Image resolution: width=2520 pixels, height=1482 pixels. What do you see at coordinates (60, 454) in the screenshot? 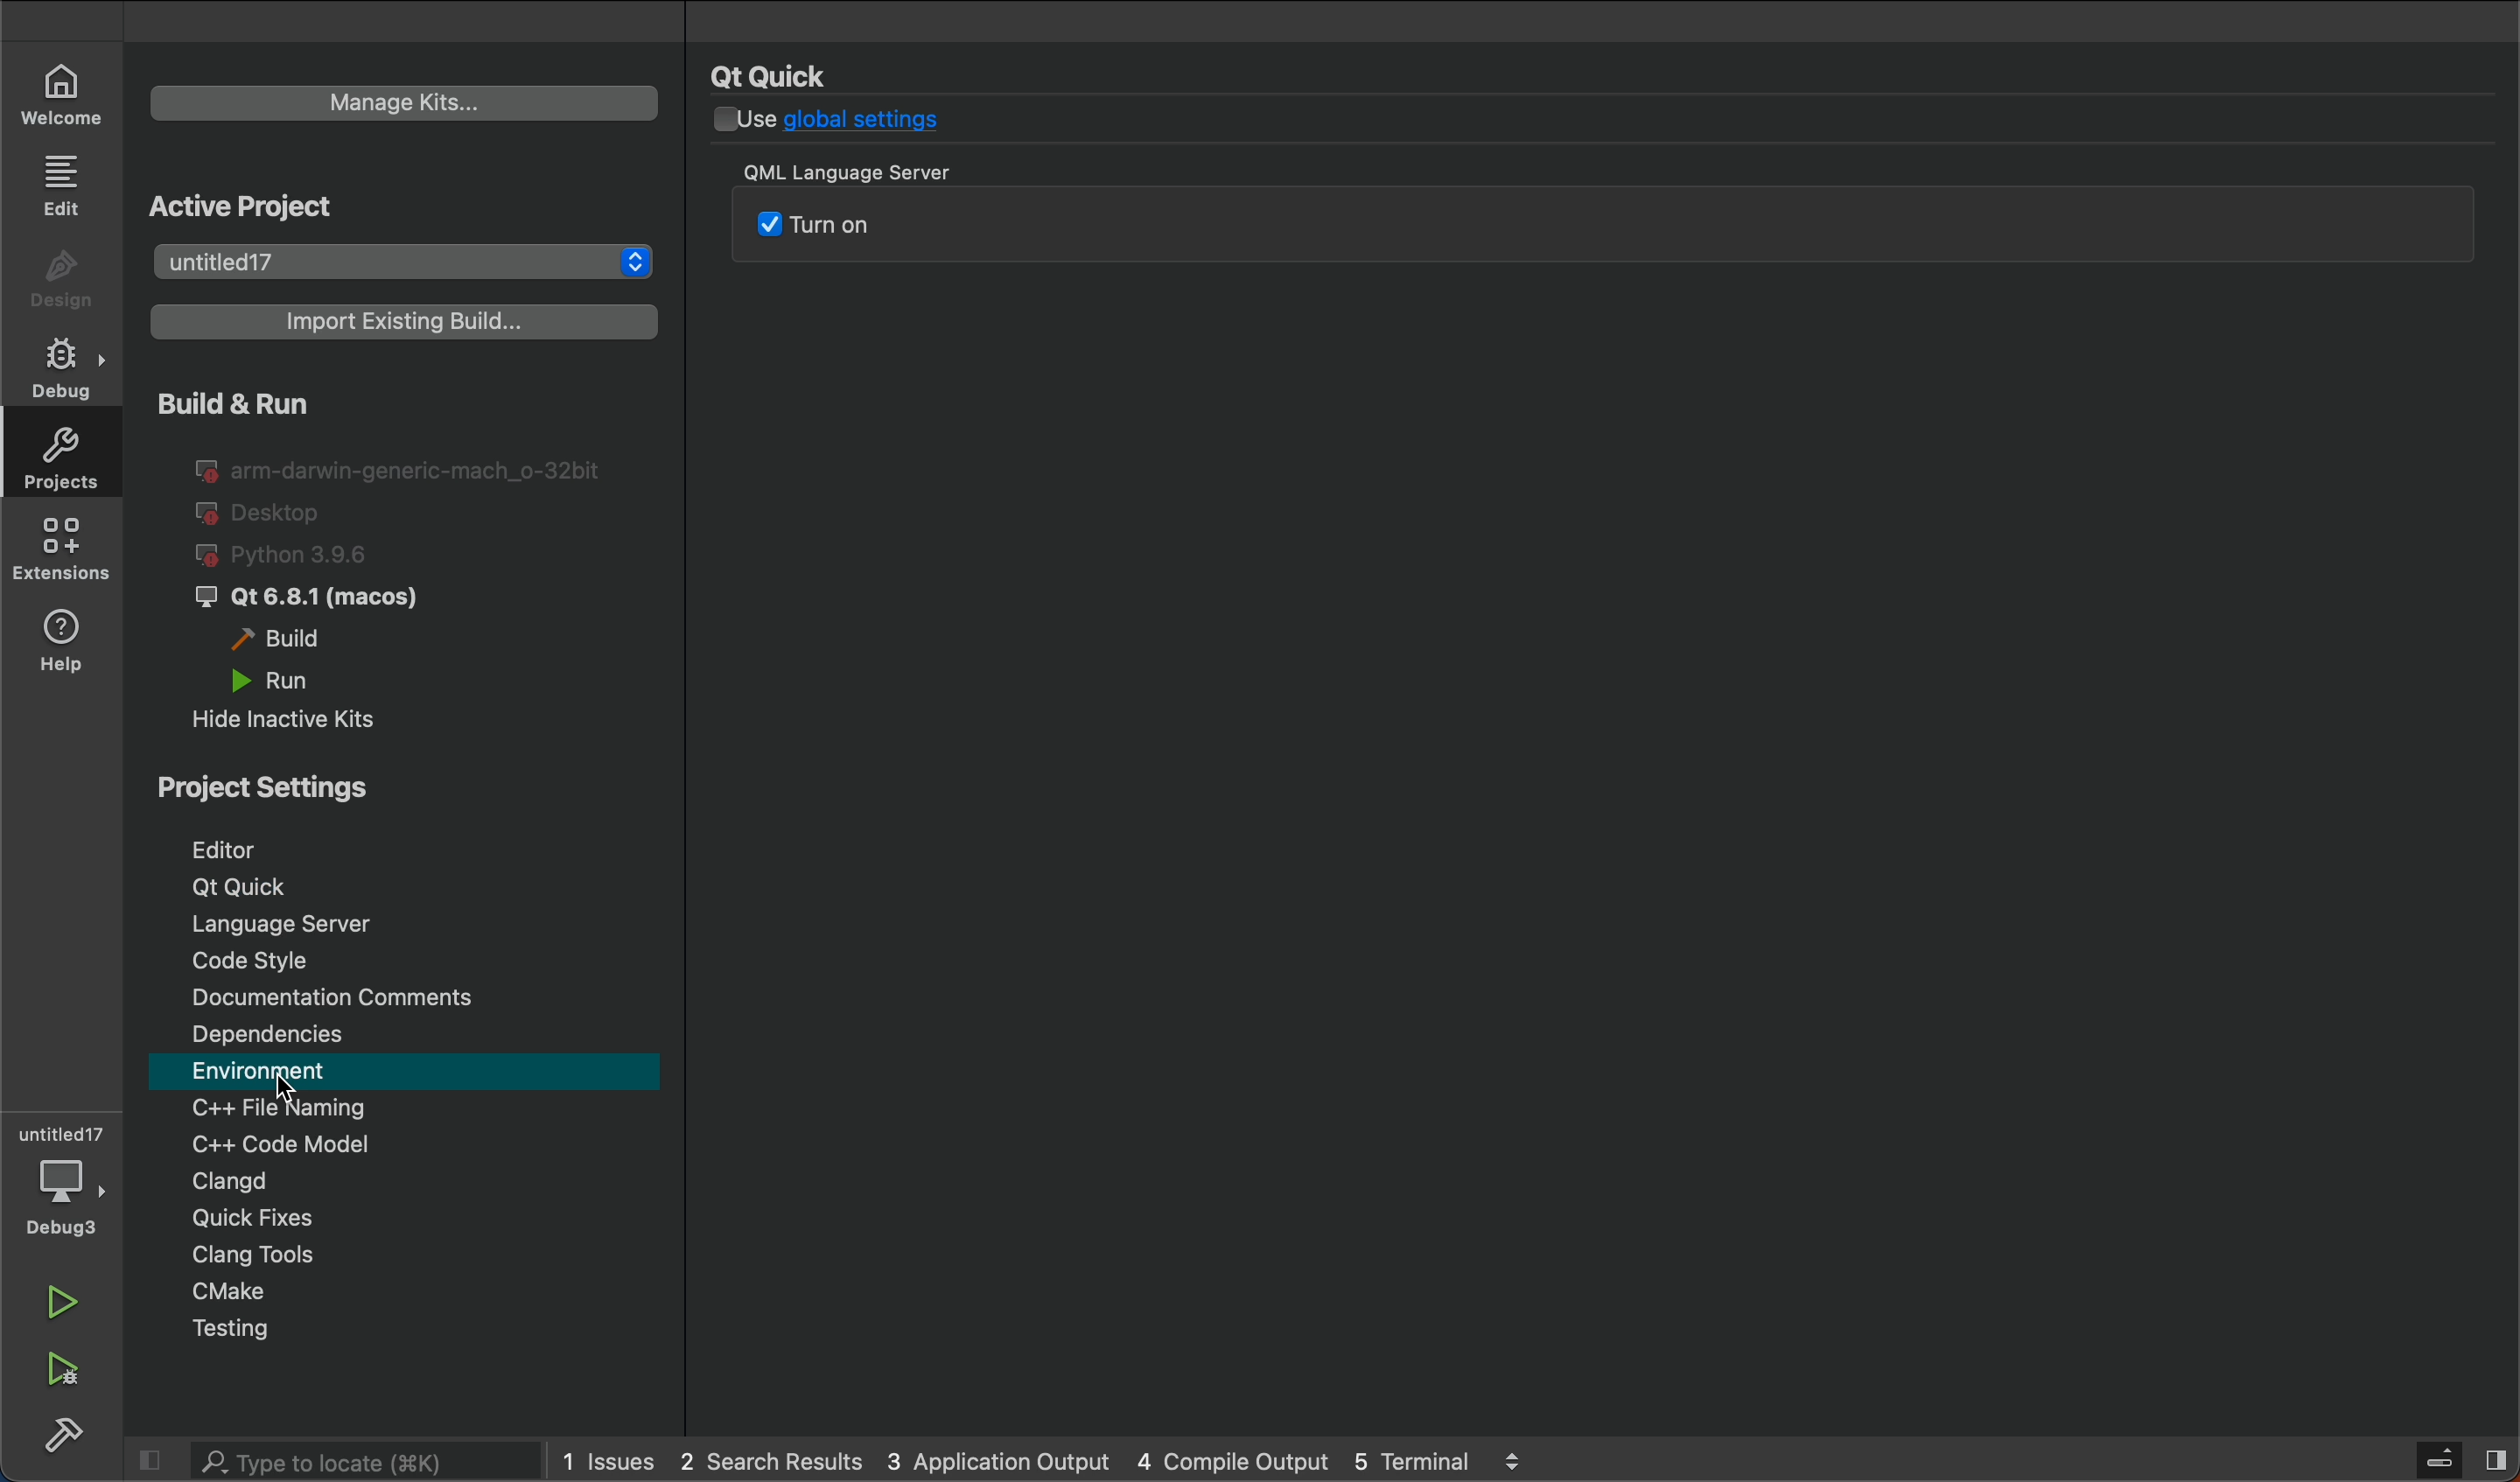
I see `projects` at bounding box center [60, 454].